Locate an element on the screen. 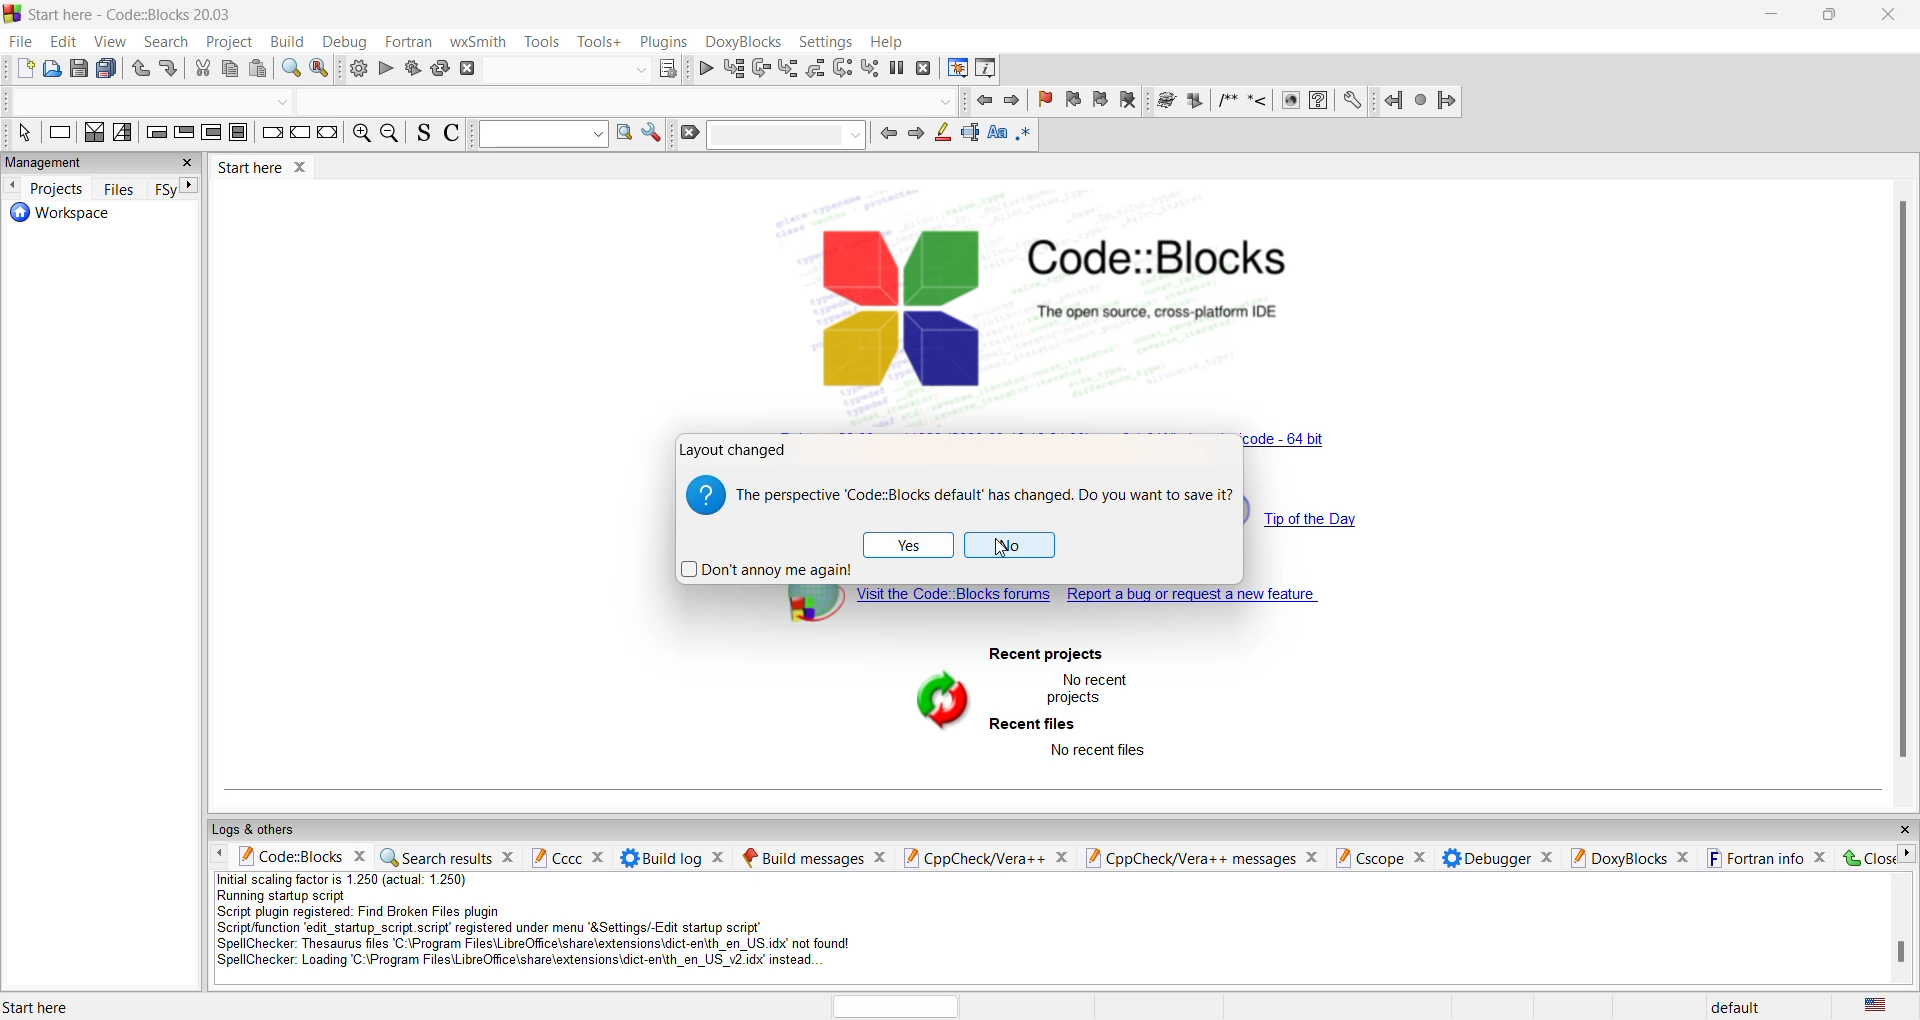  break instruction is located at coordinates (239, 133).